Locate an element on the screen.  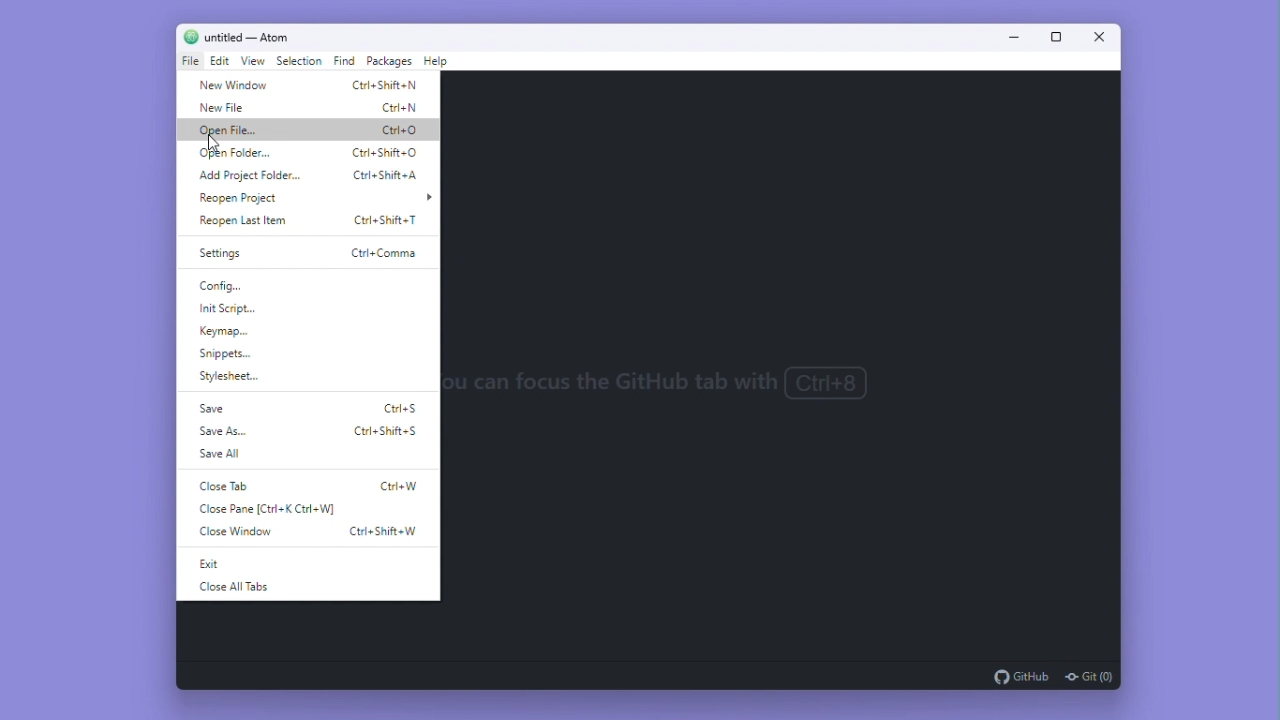
Init script... is located at coordinates (239, 308).